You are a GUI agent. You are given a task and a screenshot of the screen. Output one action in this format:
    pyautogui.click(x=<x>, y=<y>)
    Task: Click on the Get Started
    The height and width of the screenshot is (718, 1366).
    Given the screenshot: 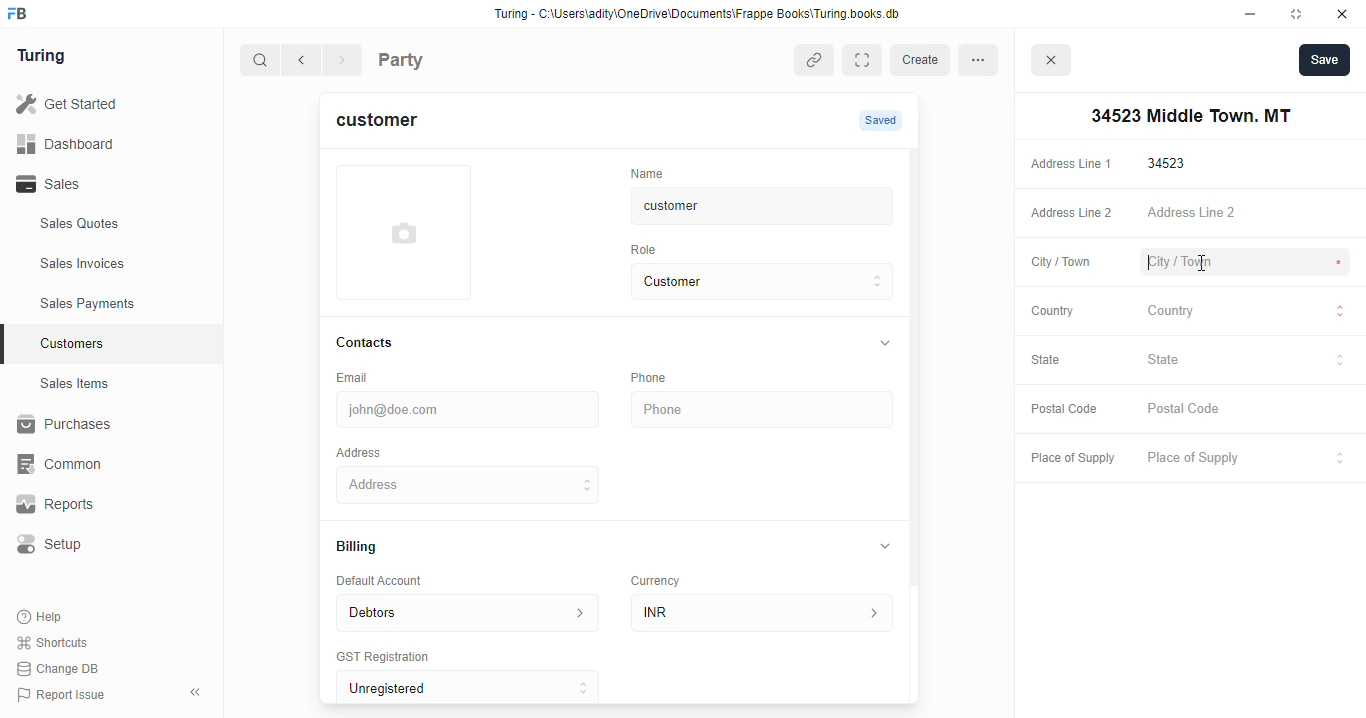 What is the action you would take?
    pyautogui.click(x=93, y=105)
    